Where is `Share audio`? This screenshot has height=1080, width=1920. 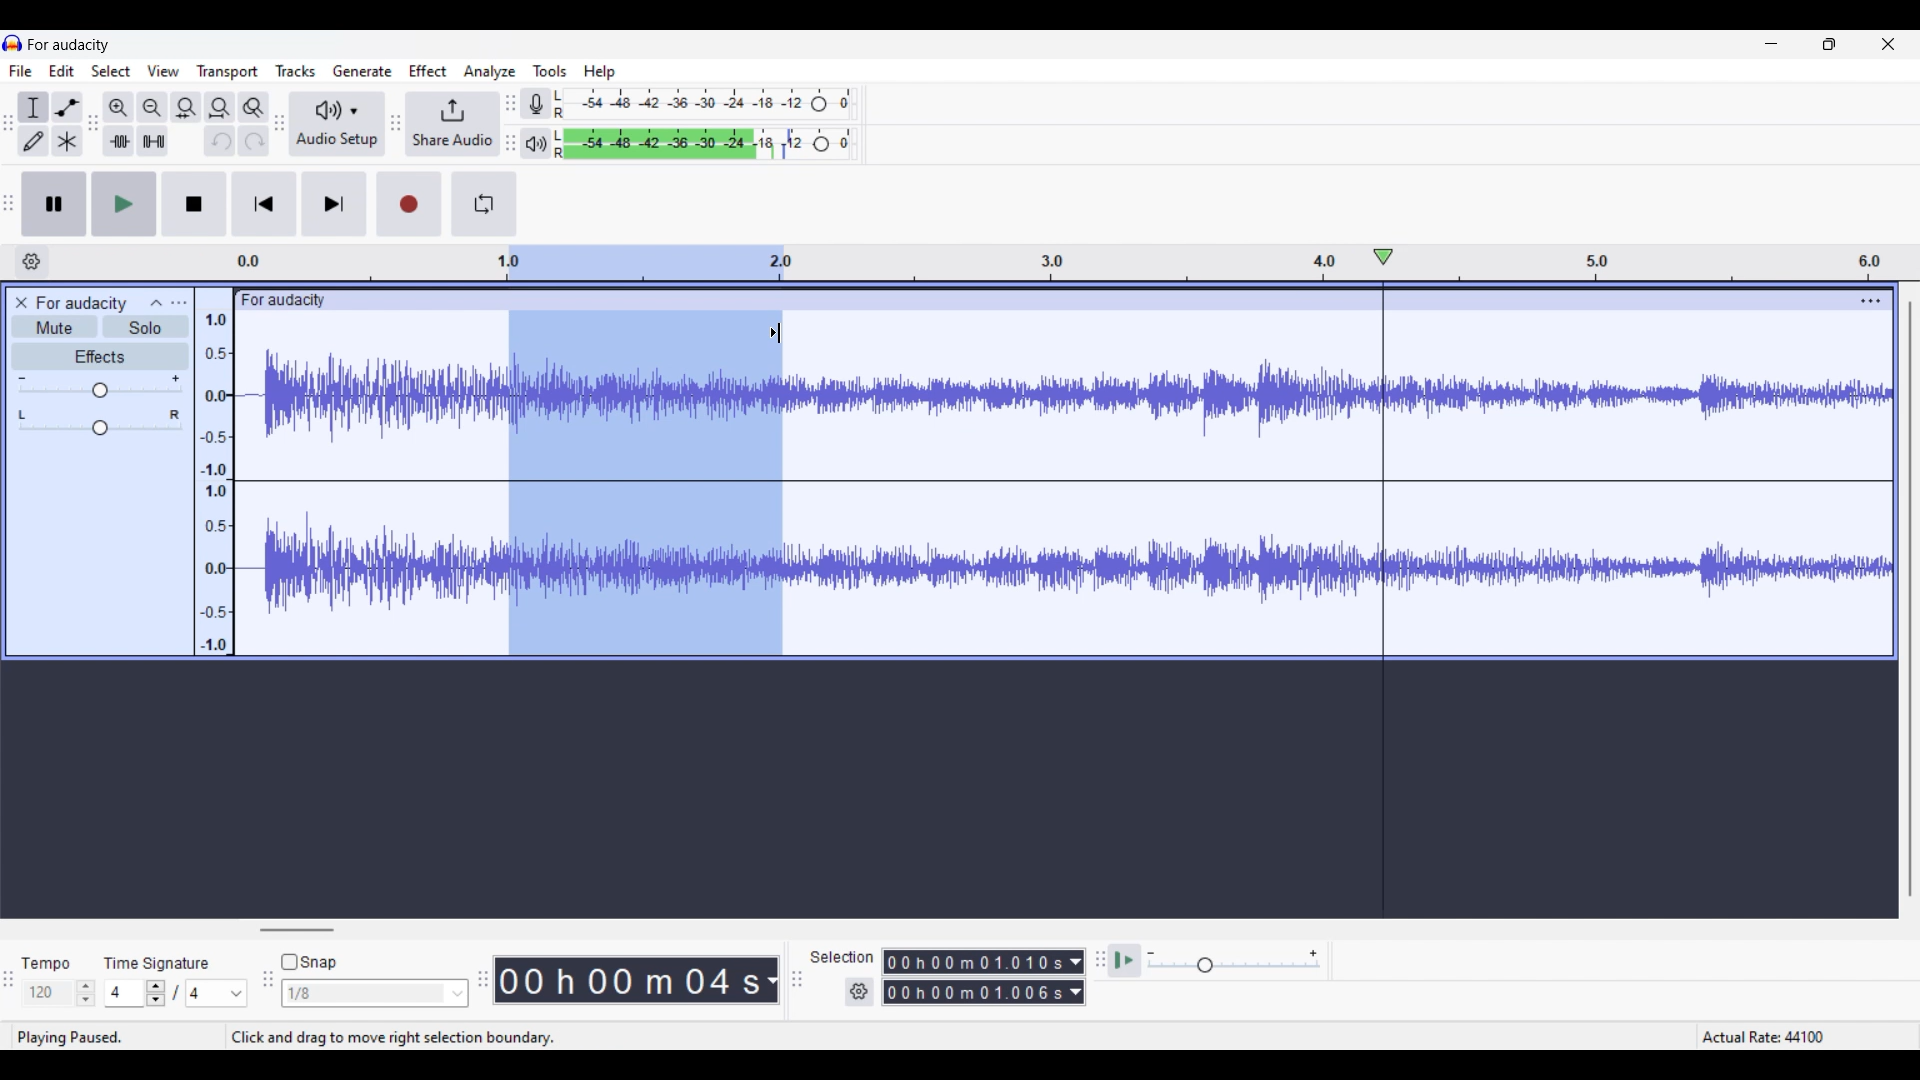
Share audio is located at coordinates (451, 124).